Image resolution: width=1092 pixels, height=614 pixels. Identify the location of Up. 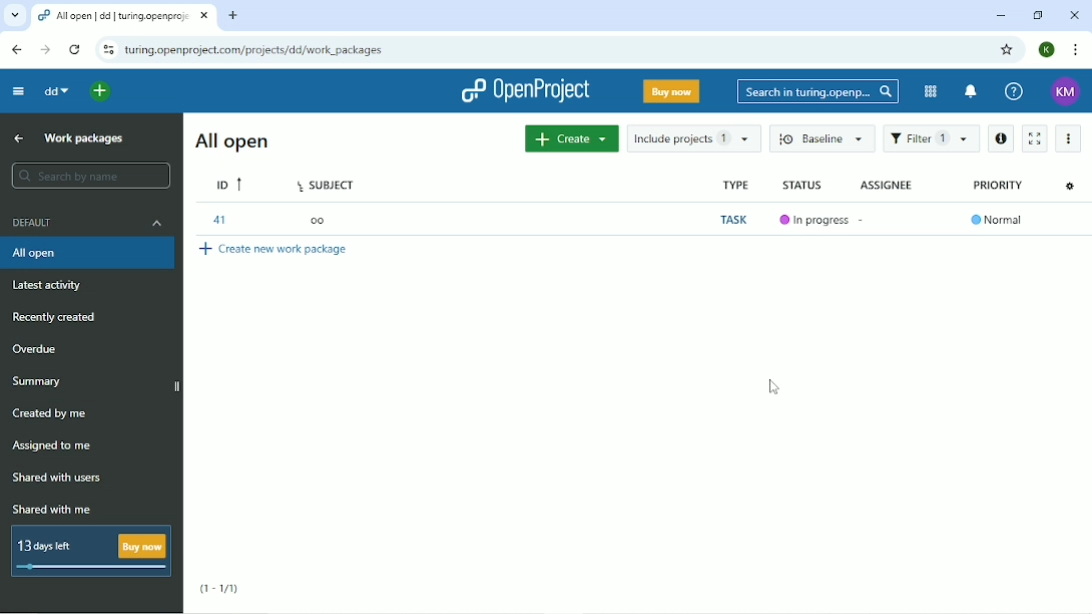
(19, 138).